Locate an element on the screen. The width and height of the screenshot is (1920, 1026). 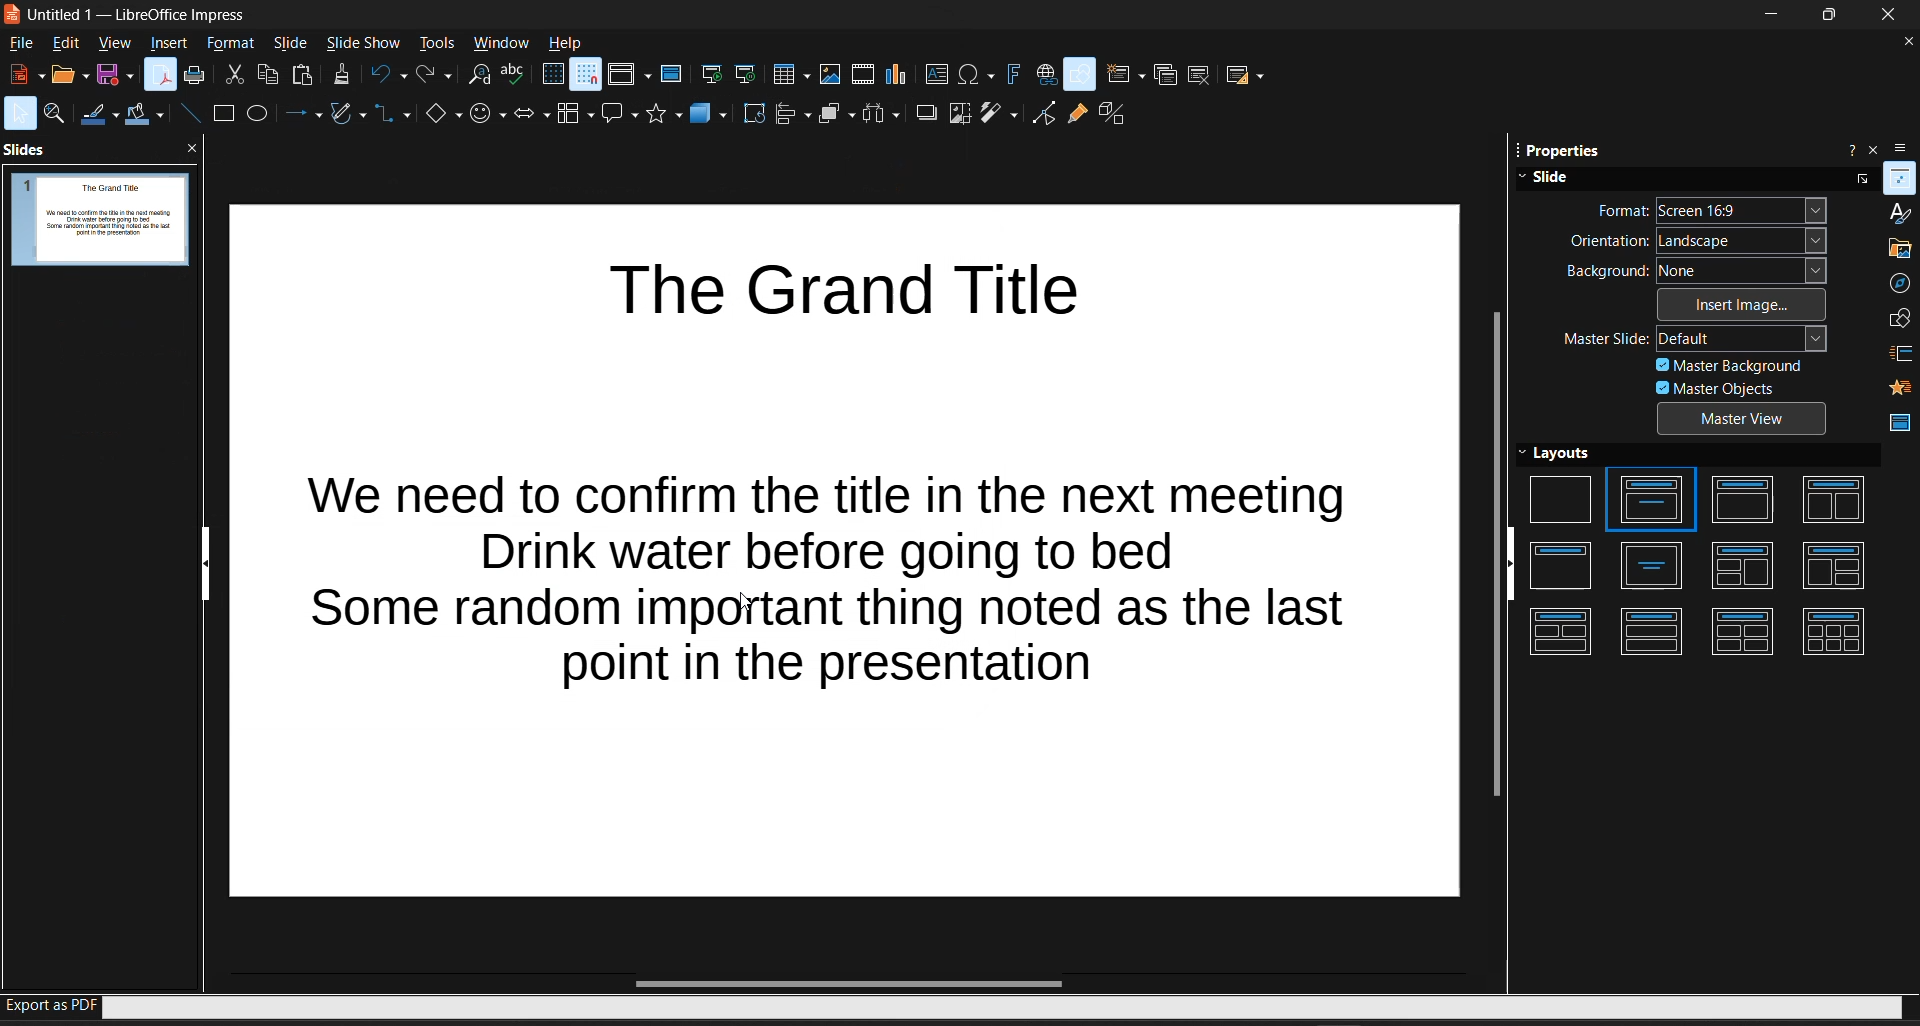
rotate is located at coordinates (753, 111).